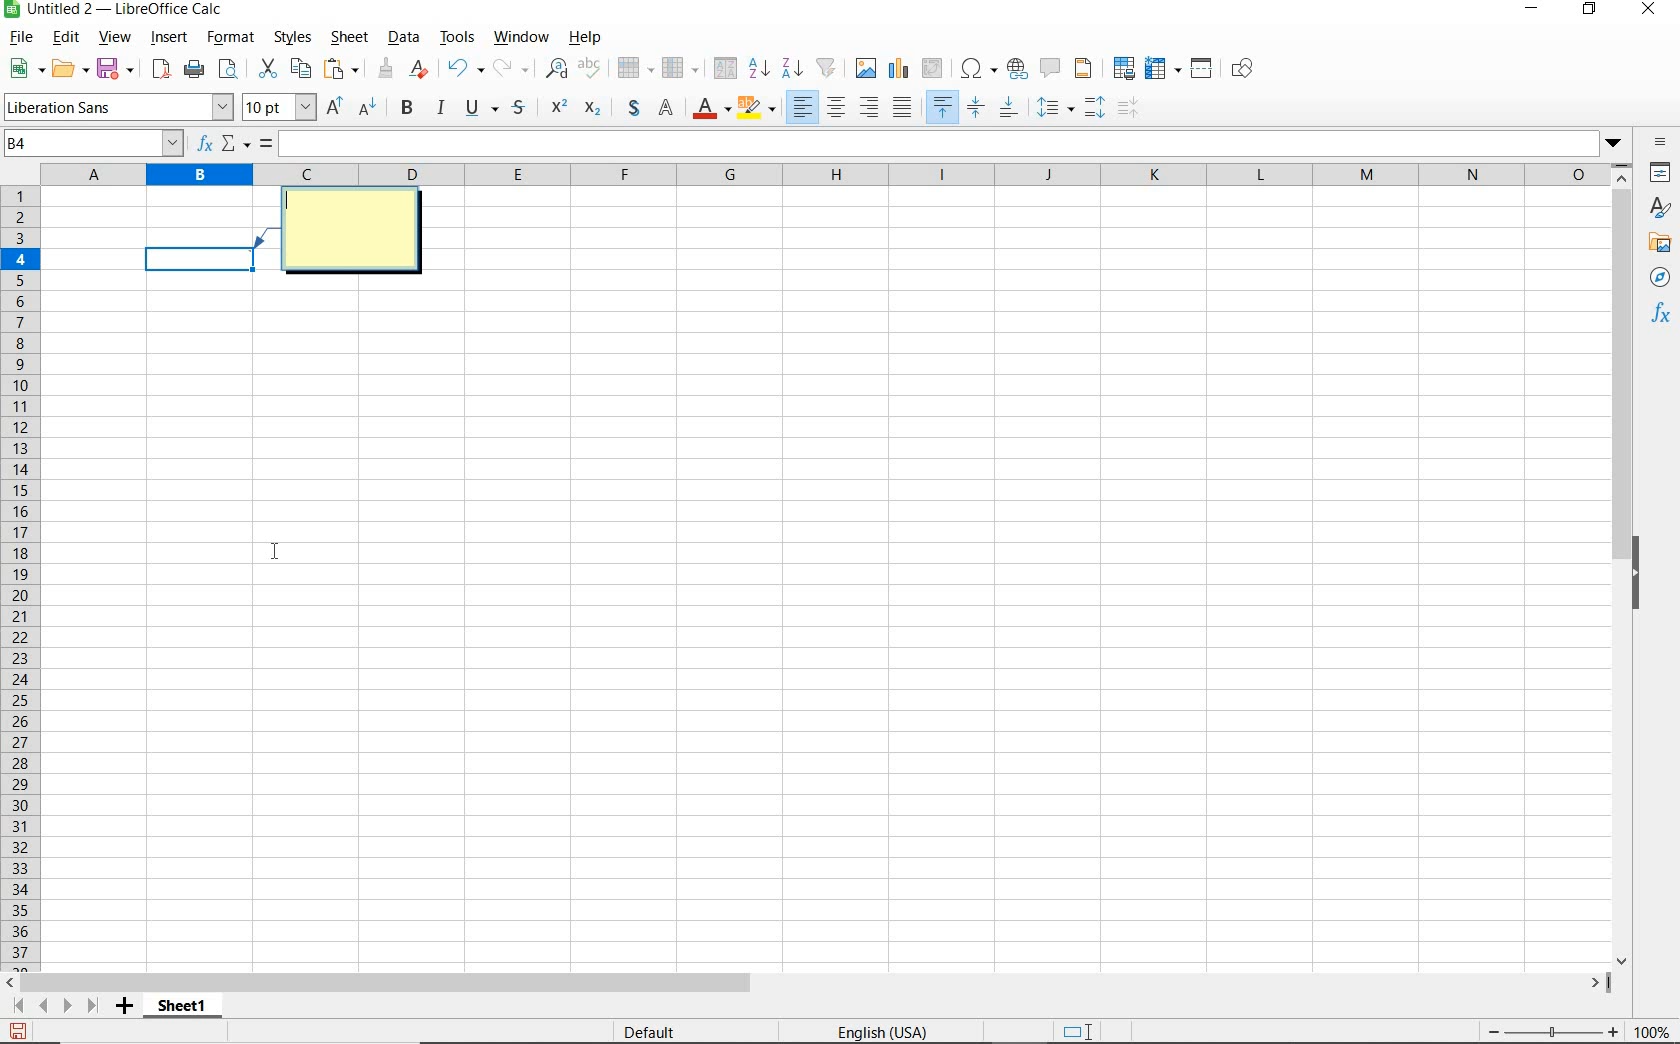 The height and width of the screenshot is (1044, 1680). I want to click on paragraph spacing., so click(1095, 108).